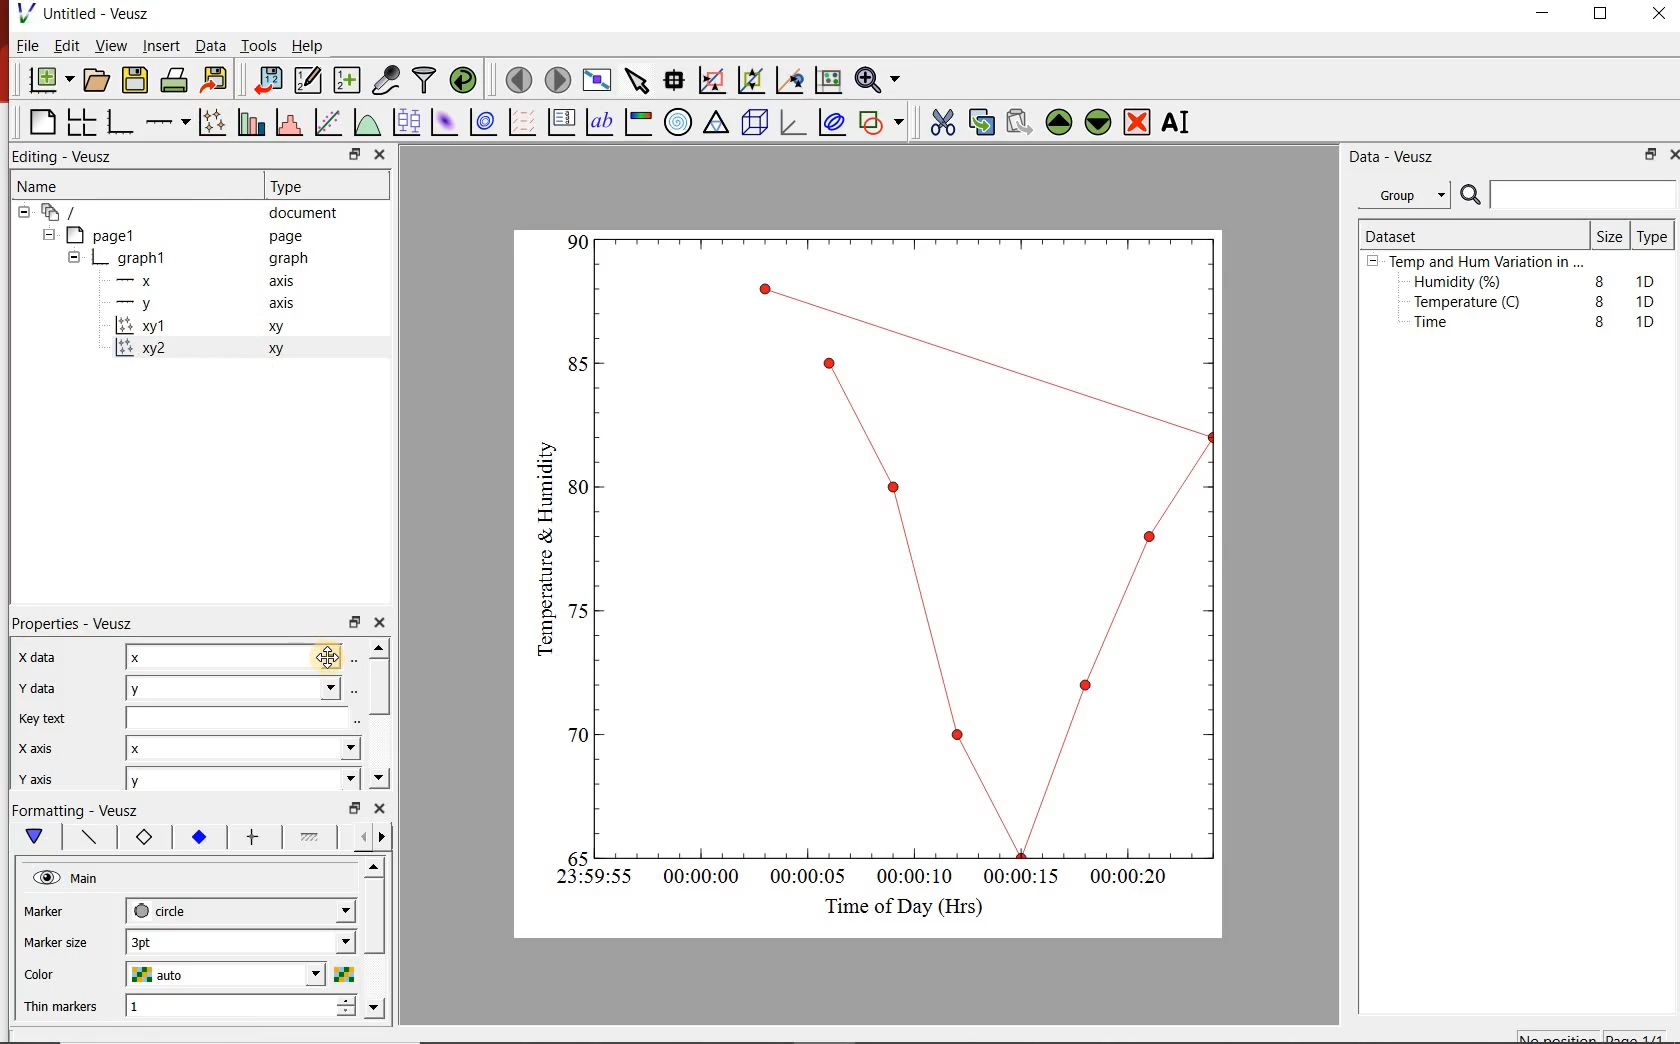  I want to click on document, so click(310, 213).